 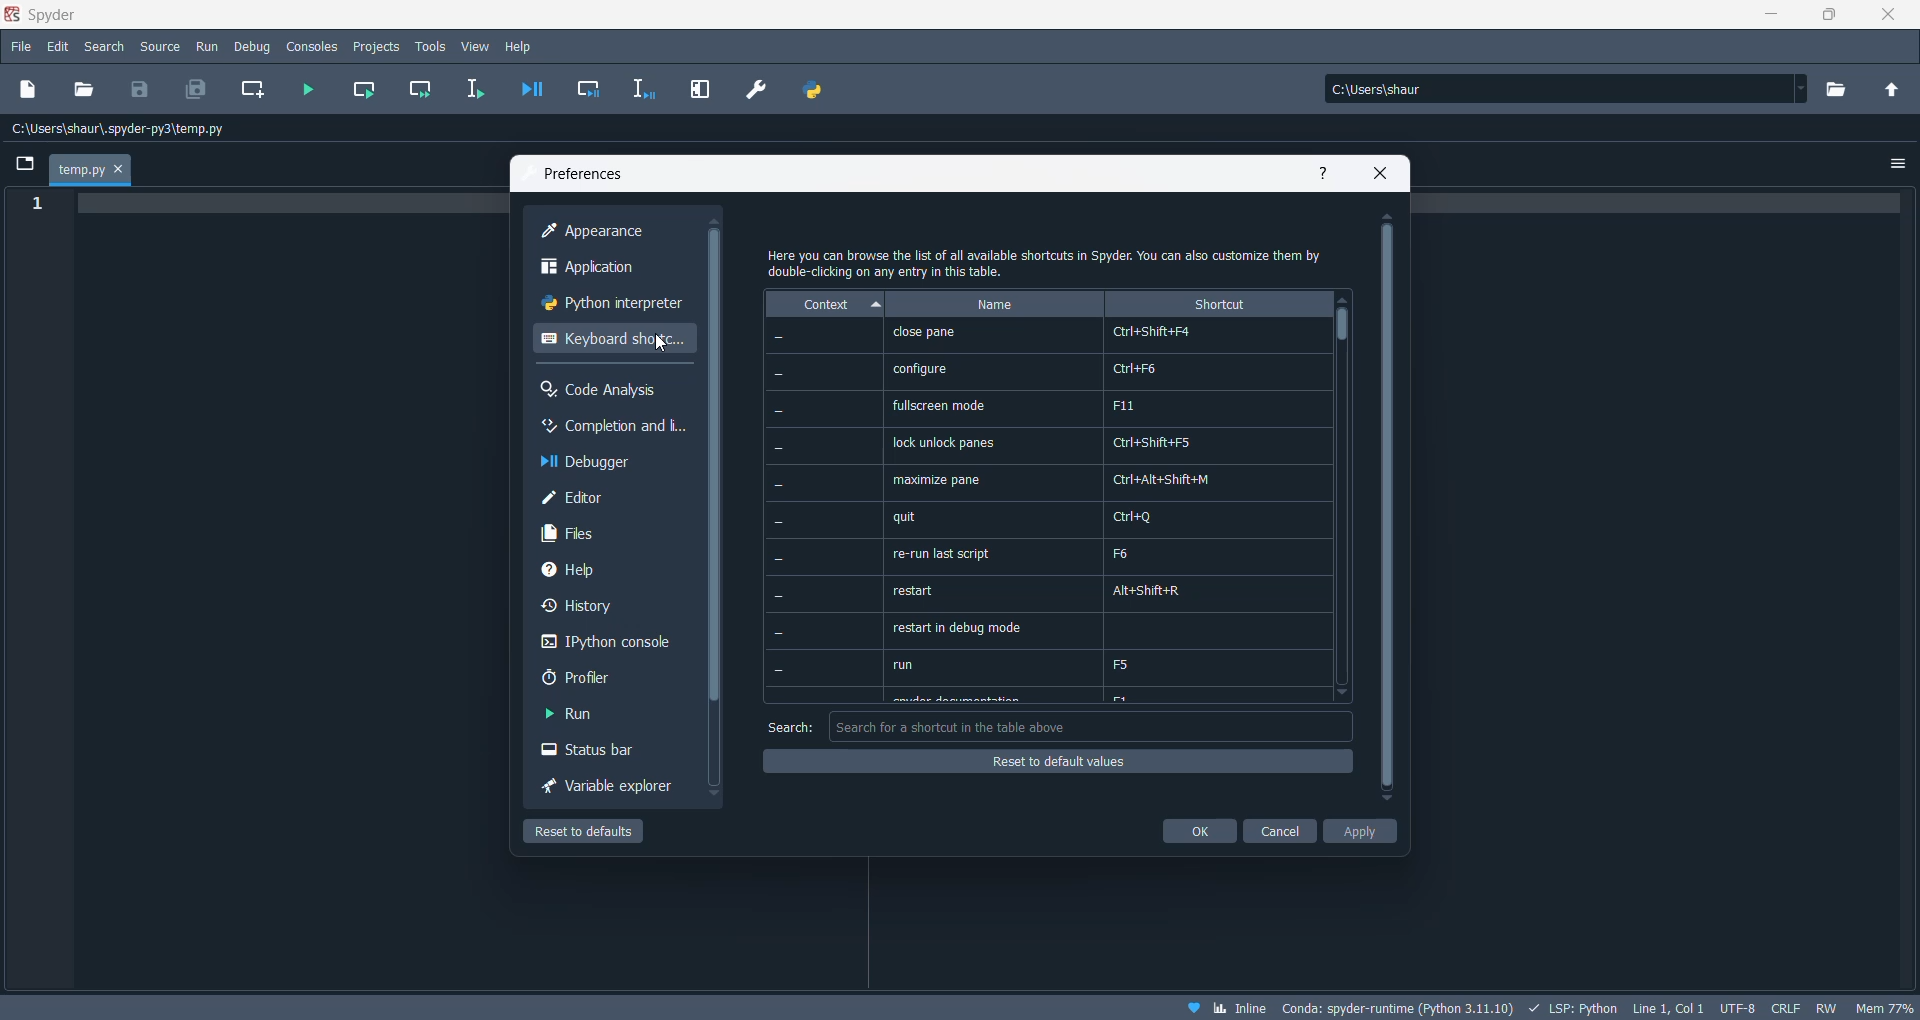 What do you see at coordinates (595, 753) in the screenshot?
I see `status bar` at bounding box center [595, 753].